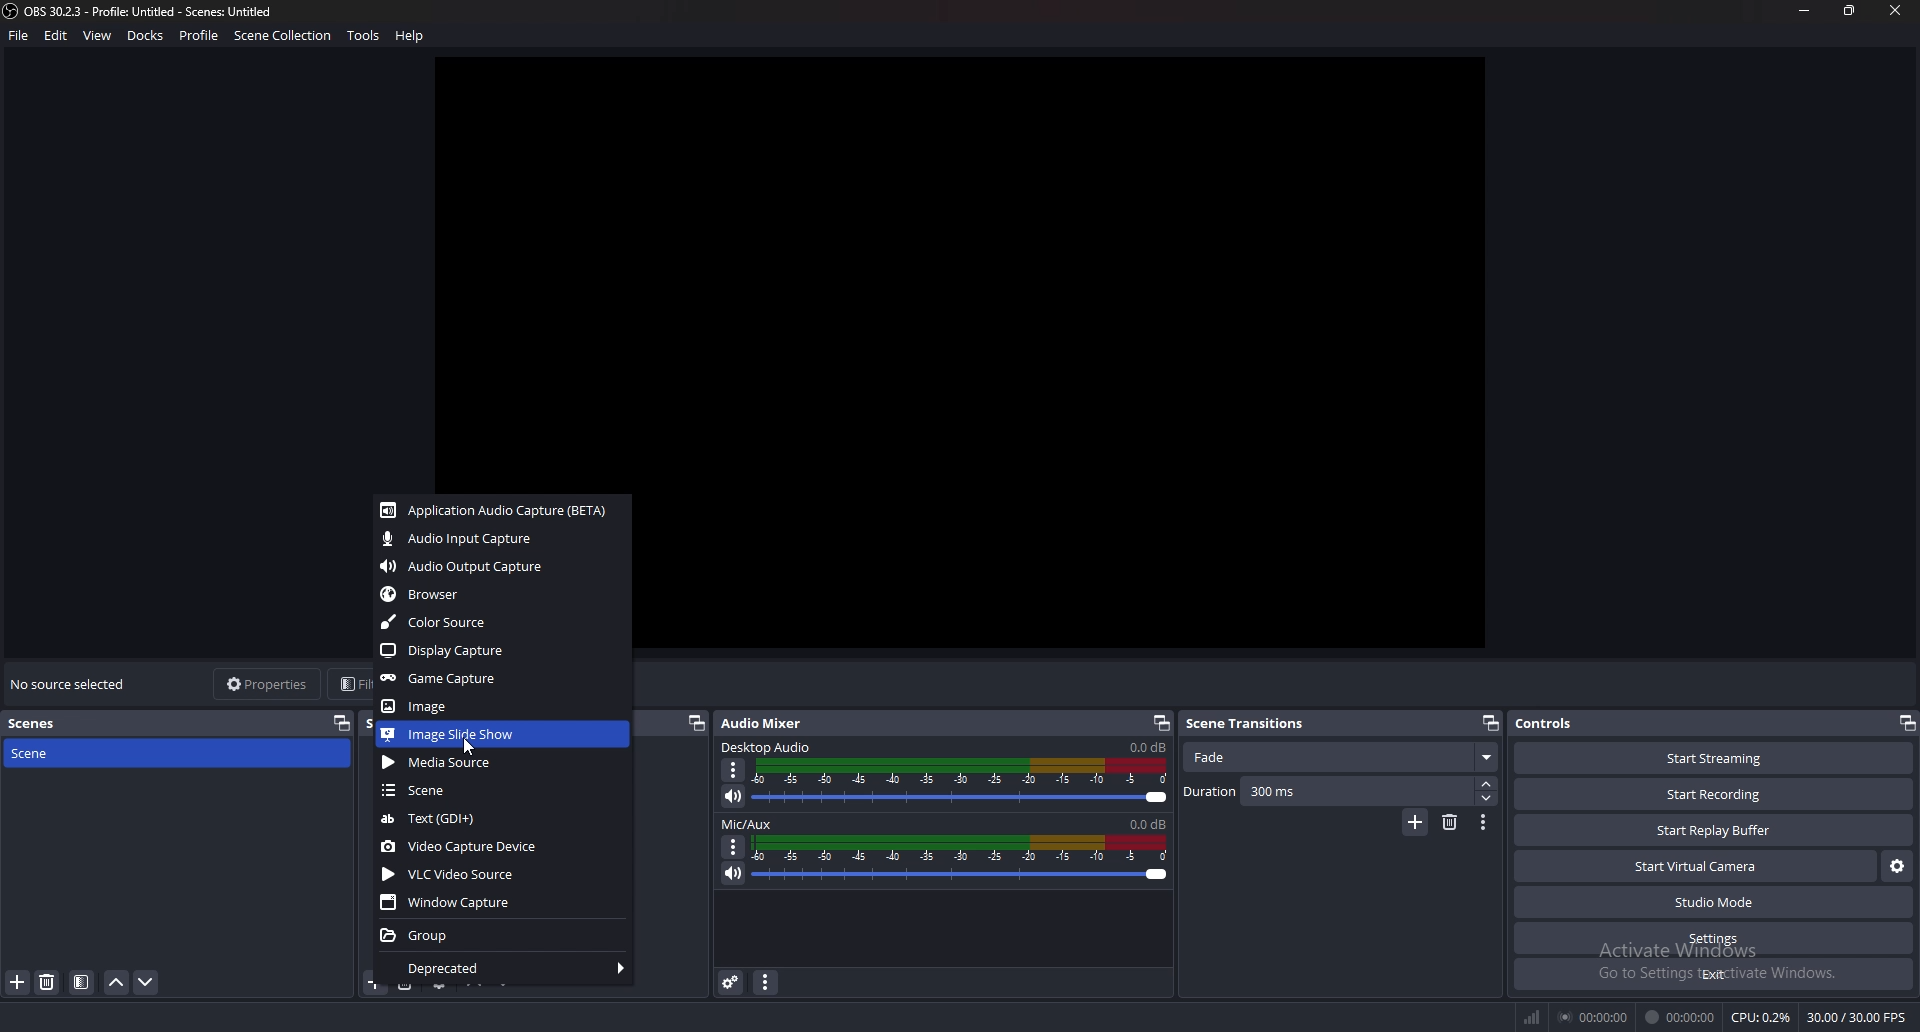 The width and height of the screenshot is (1920, 1032). I want to click on streaming time, so click(1596, 1015).